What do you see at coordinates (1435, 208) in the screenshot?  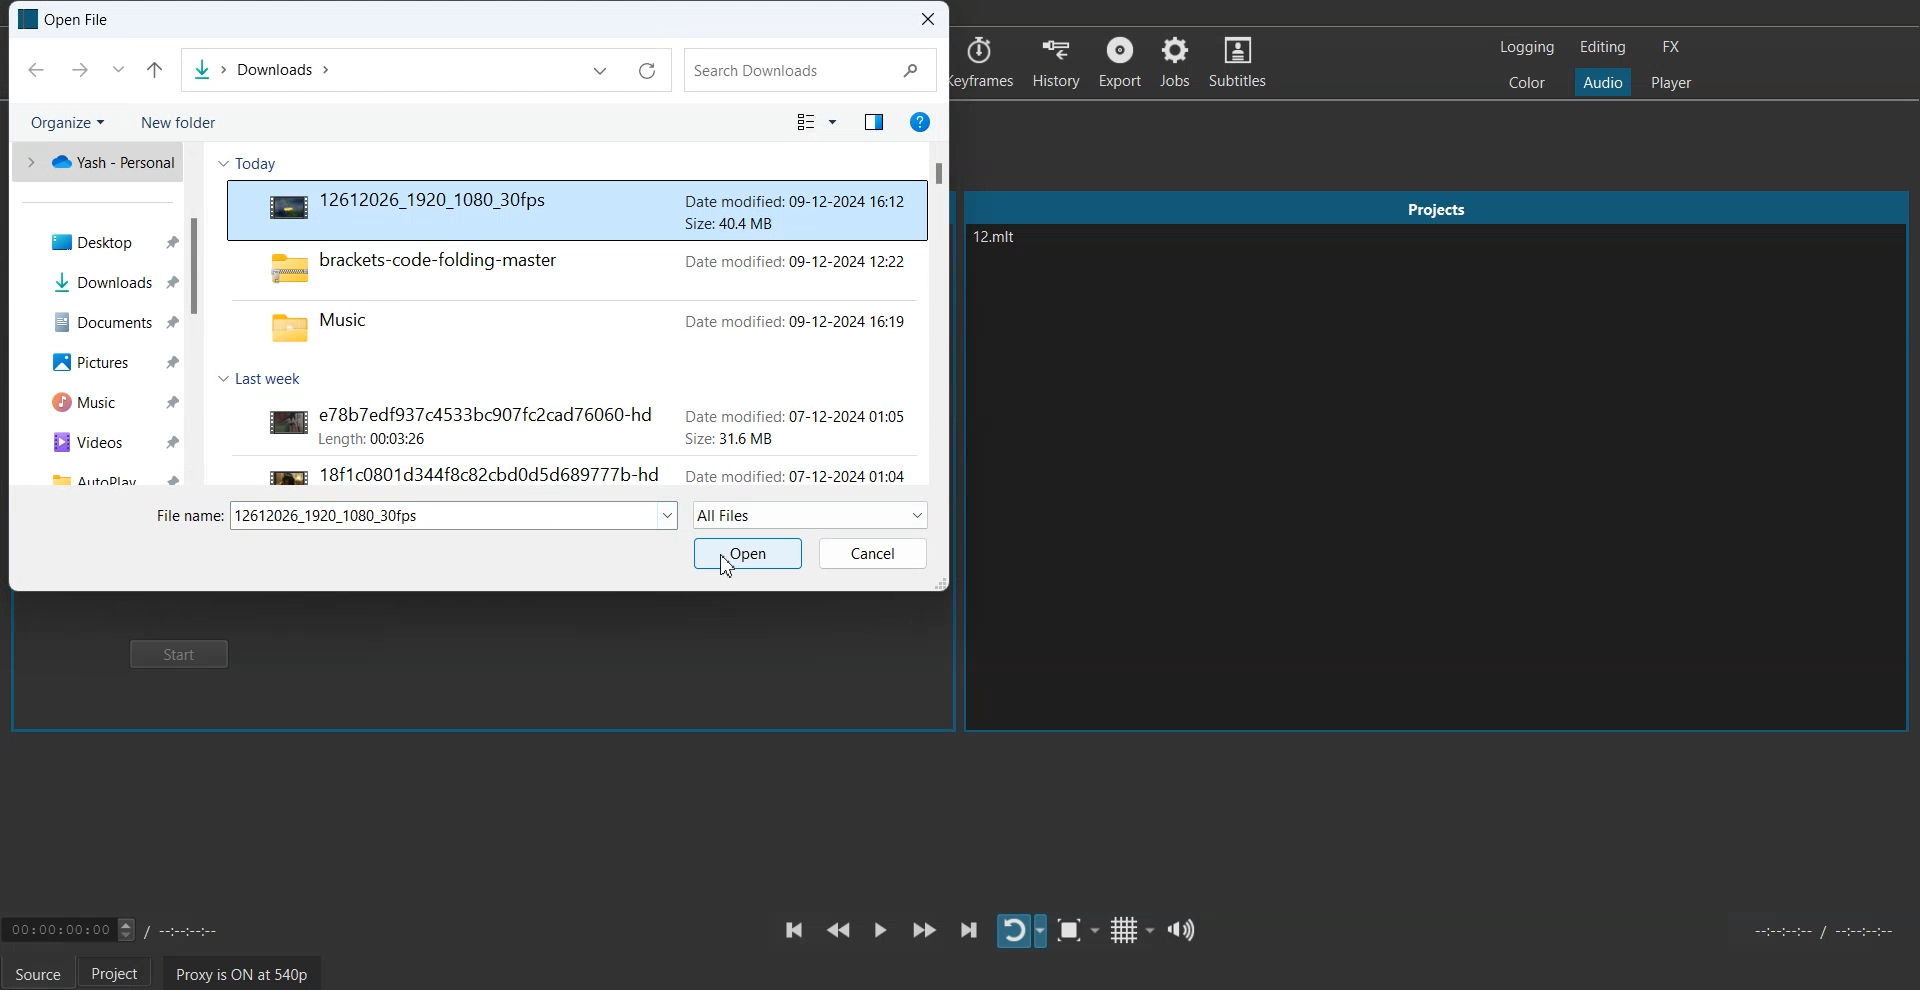 I see `Project` at bounding box center [1435, 208].